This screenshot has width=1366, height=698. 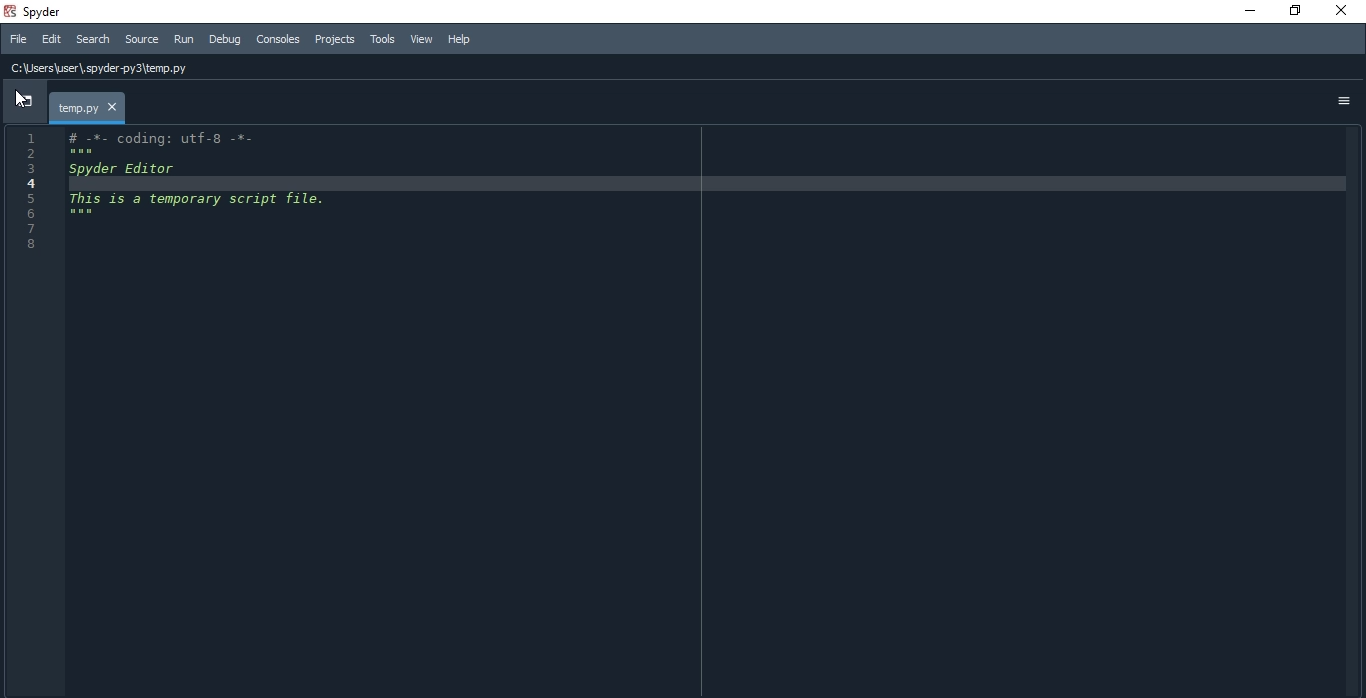 What do you see at coordinates (1248, 19) in the screenshot?
I see `minimise` at bounding box center [1248, 19].